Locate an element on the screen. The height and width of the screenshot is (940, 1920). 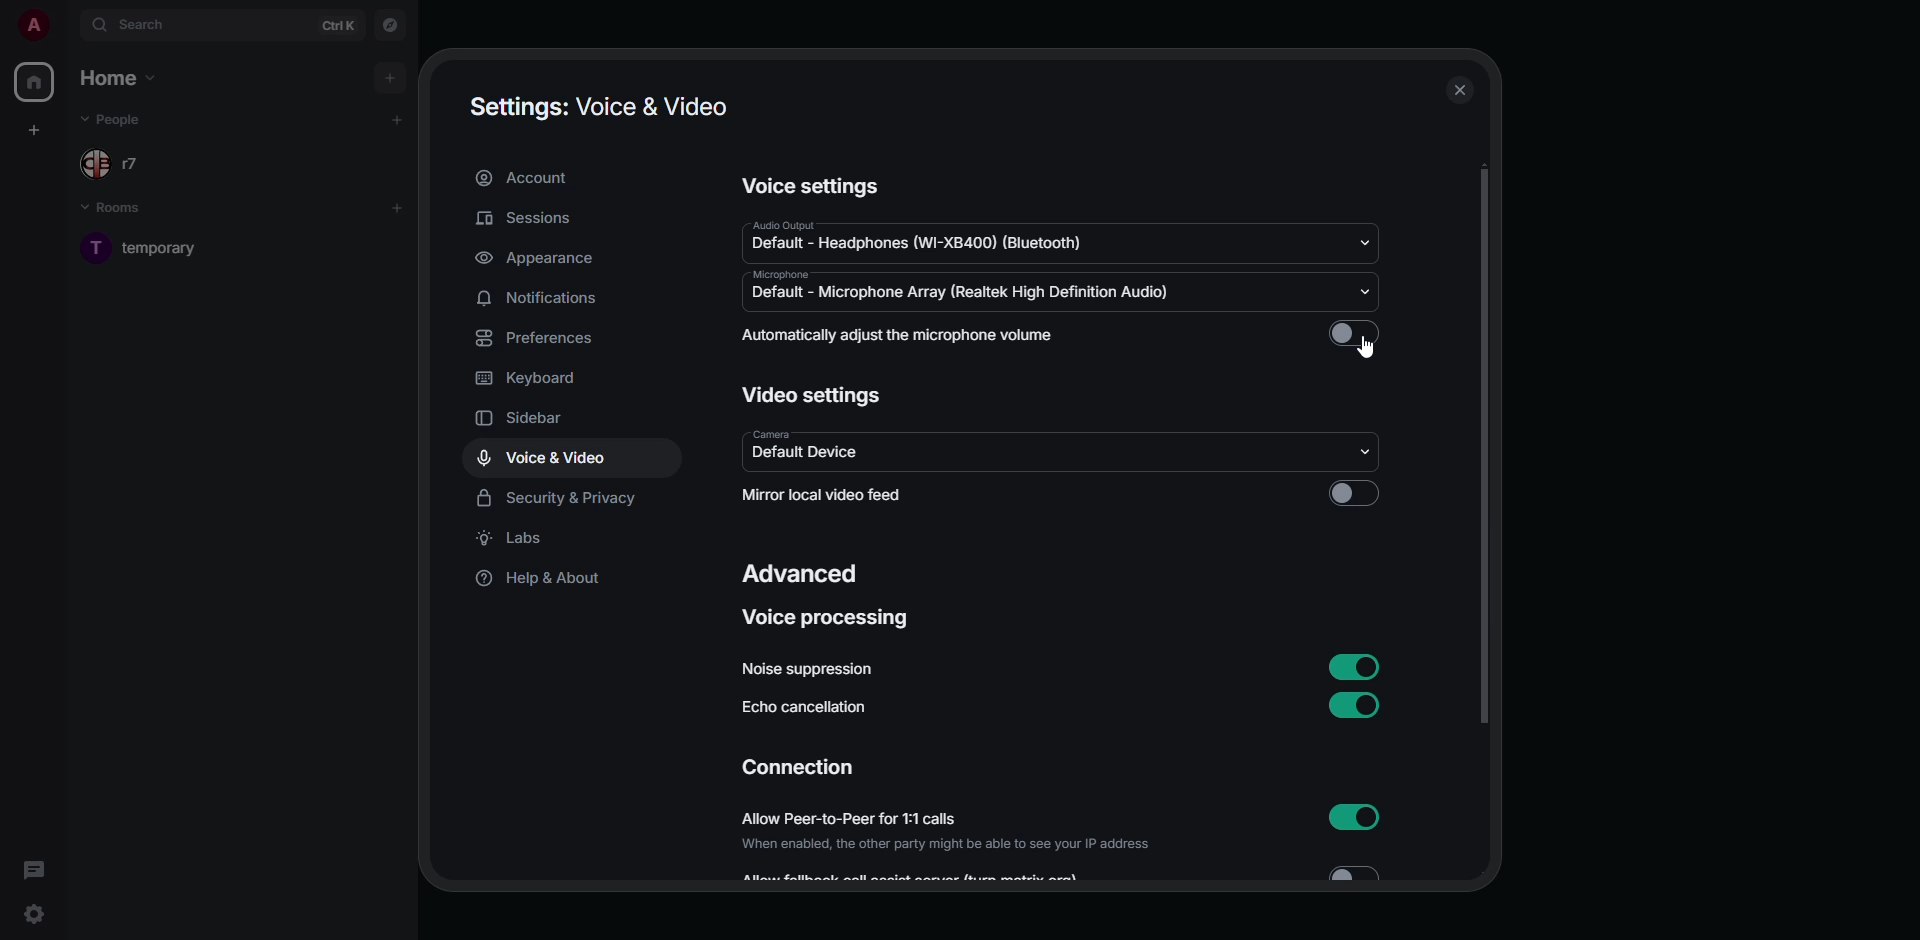
ctrl K is located at coordinates (338, 26).